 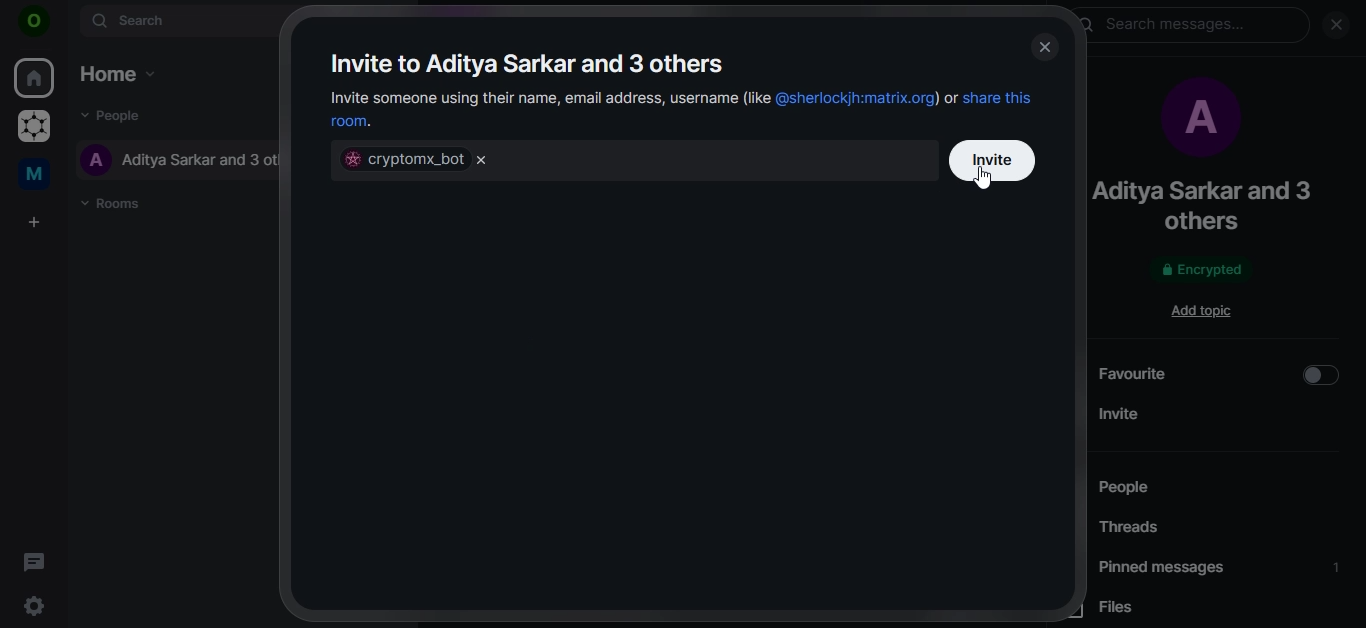 I want to click on threads, so click(x=1134, y=529).